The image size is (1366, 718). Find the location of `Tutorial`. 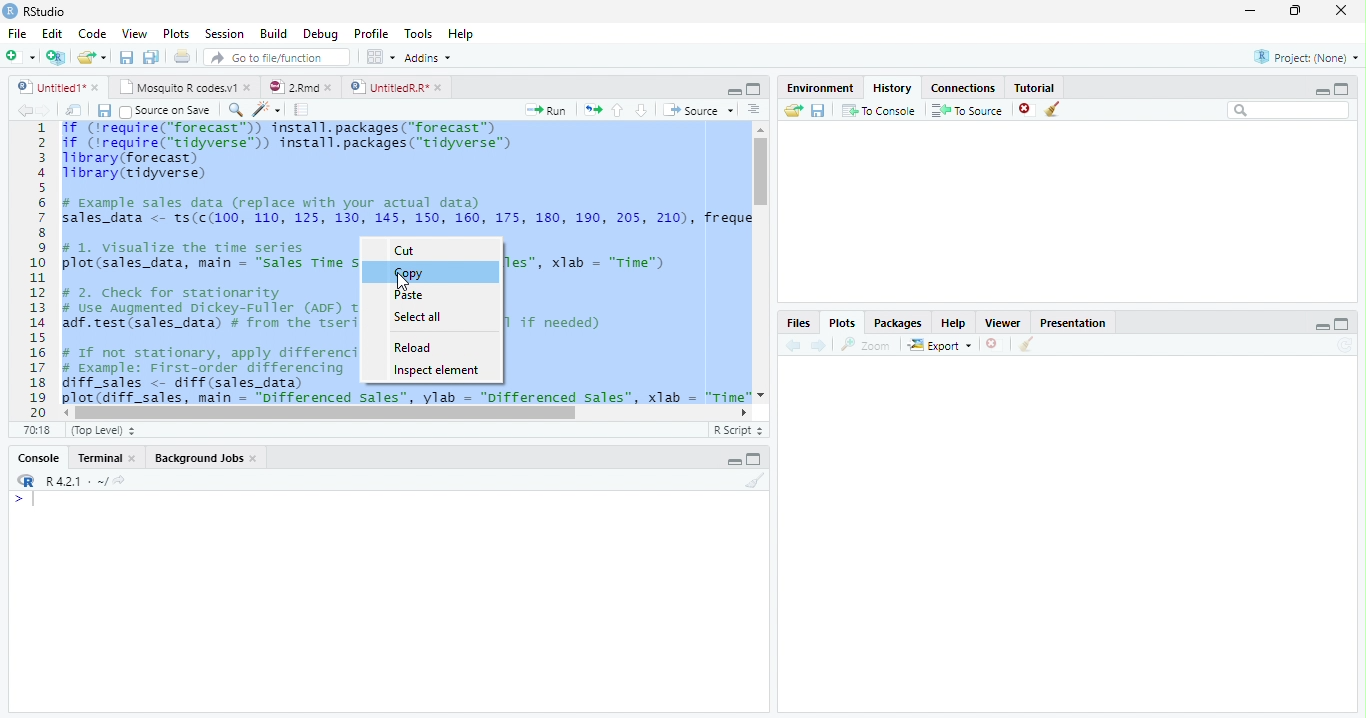

Tutorial is located at coordinates (1034, 88).